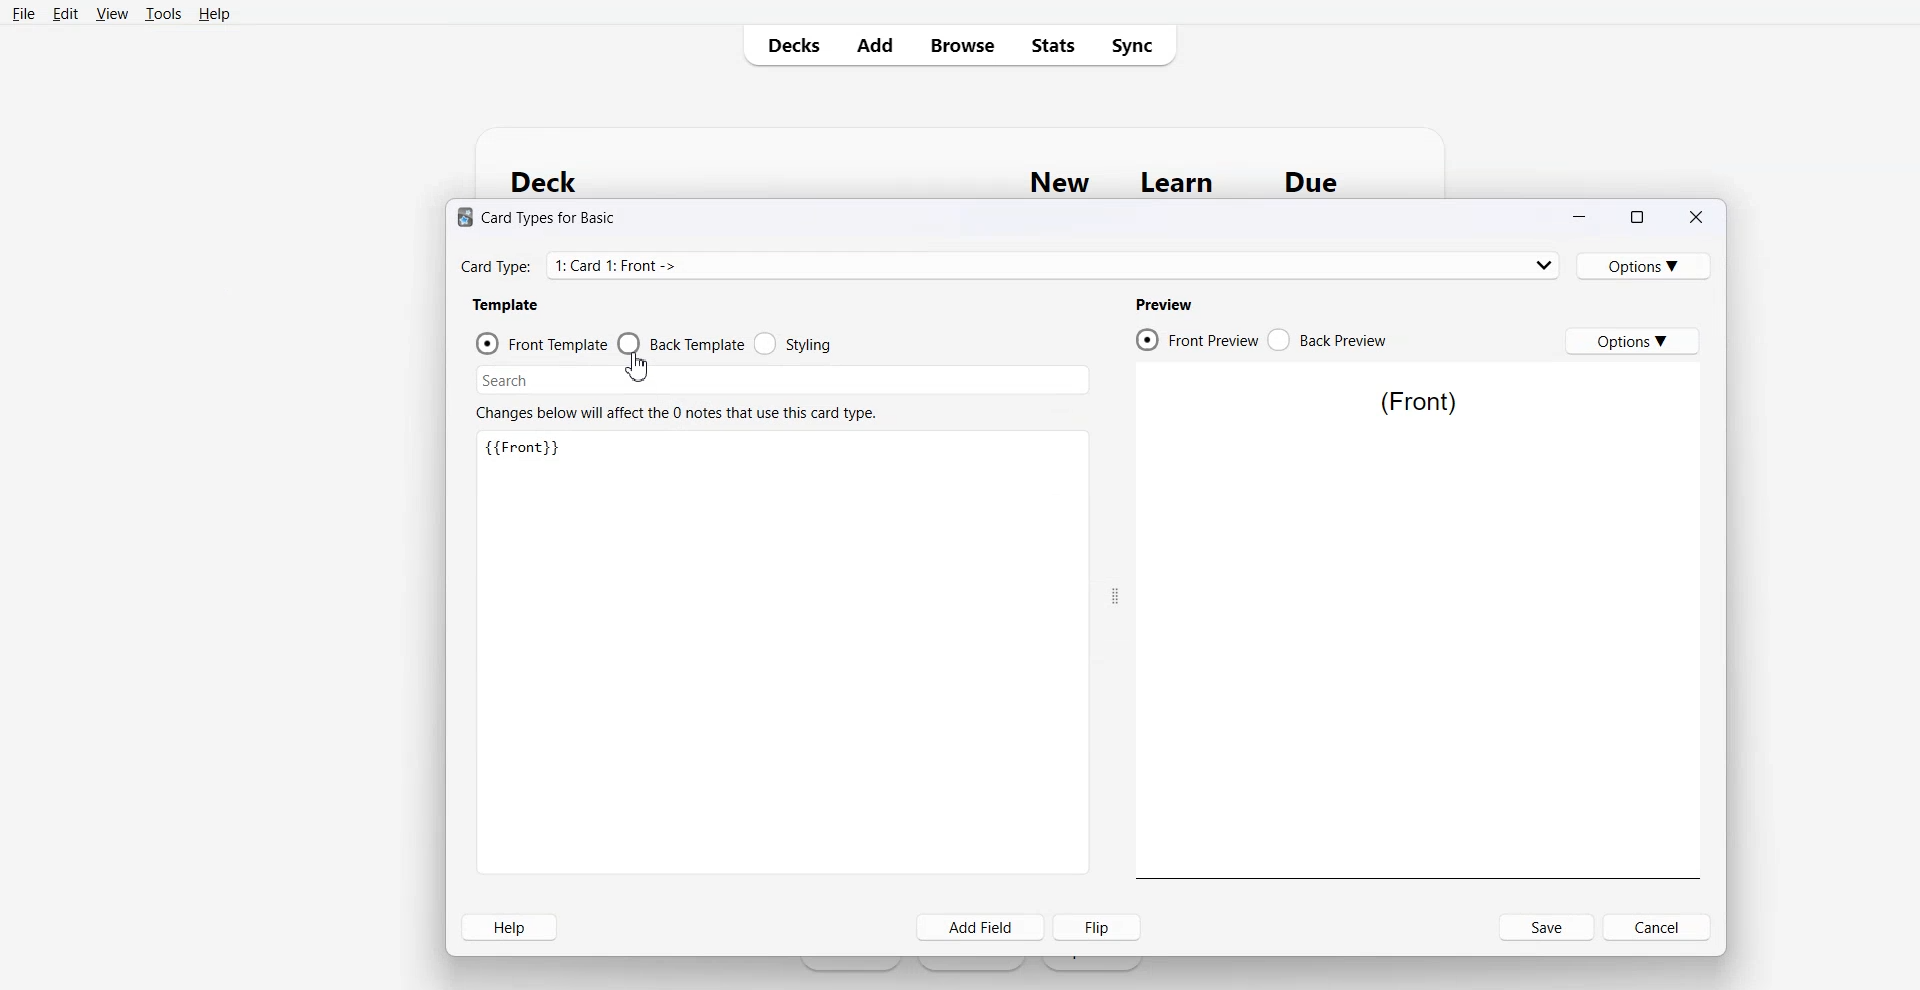  Describe the element at coordinates (678, 414) in the screenshot. I see `Changes below will affect the 0 notes that use this card type.` at that location.